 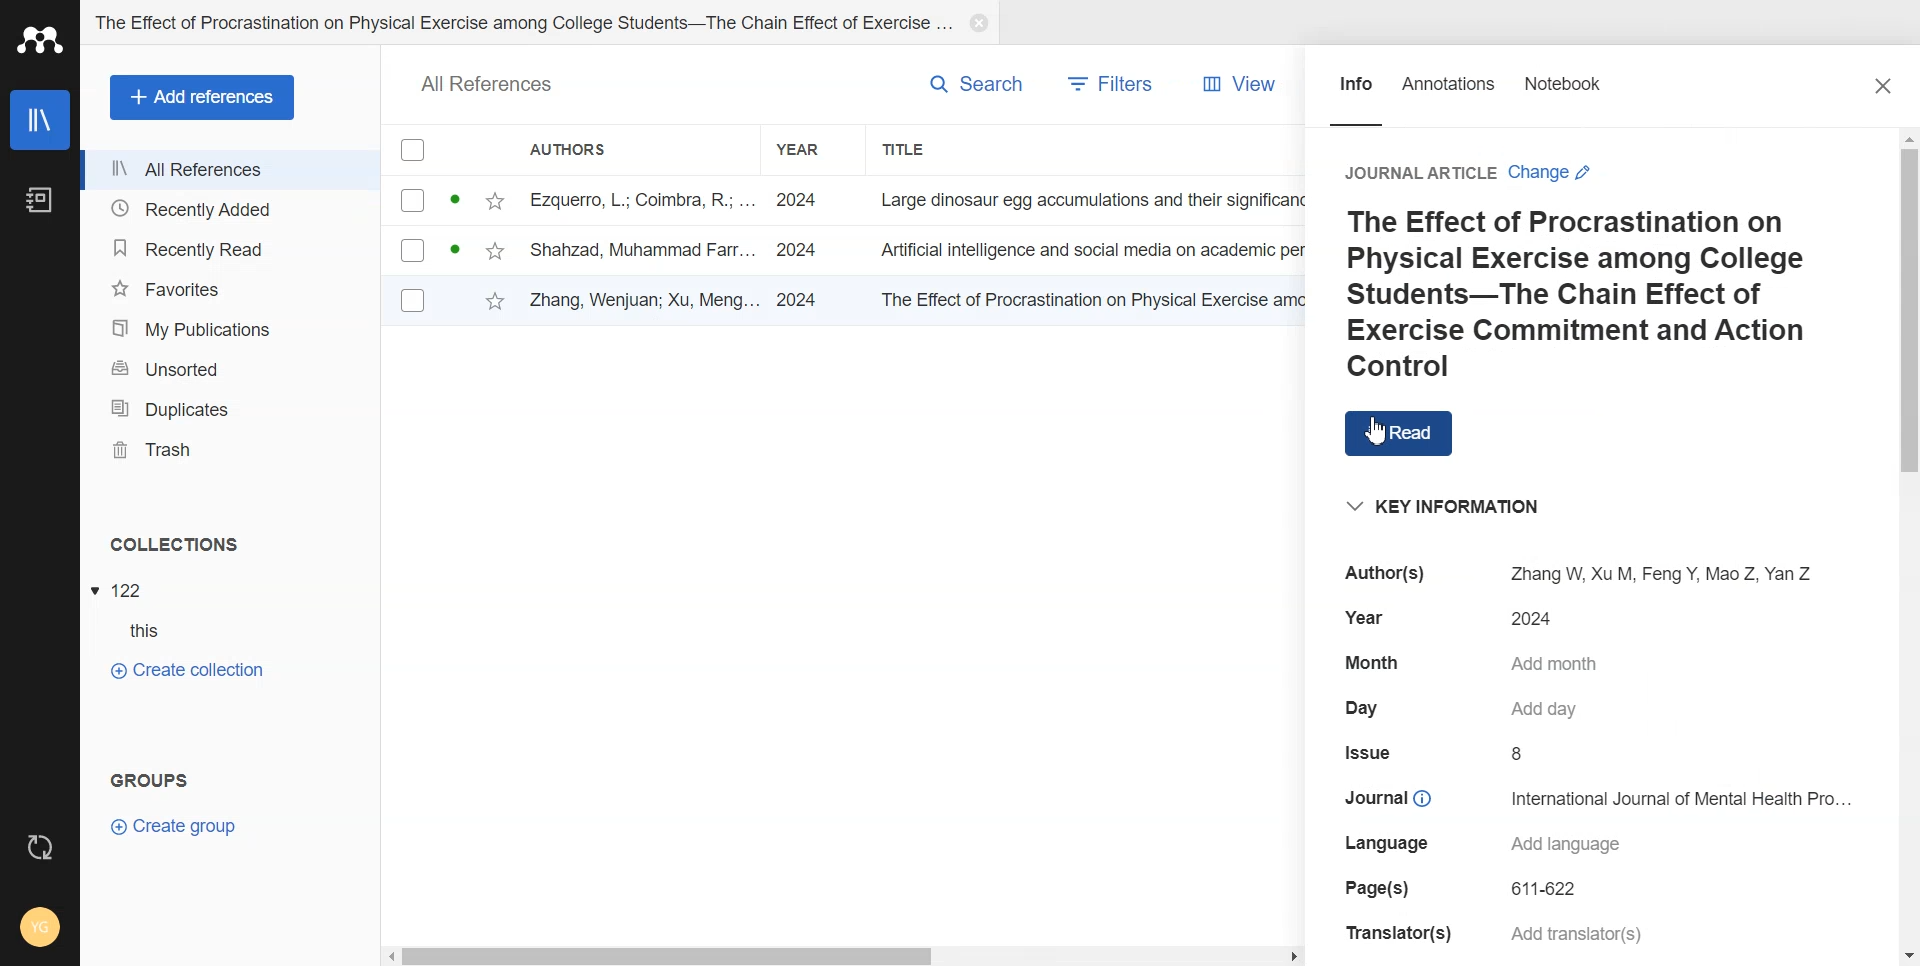 I want to click on Shahzad, Muhammad Farr..., so click(x=641, y=248).